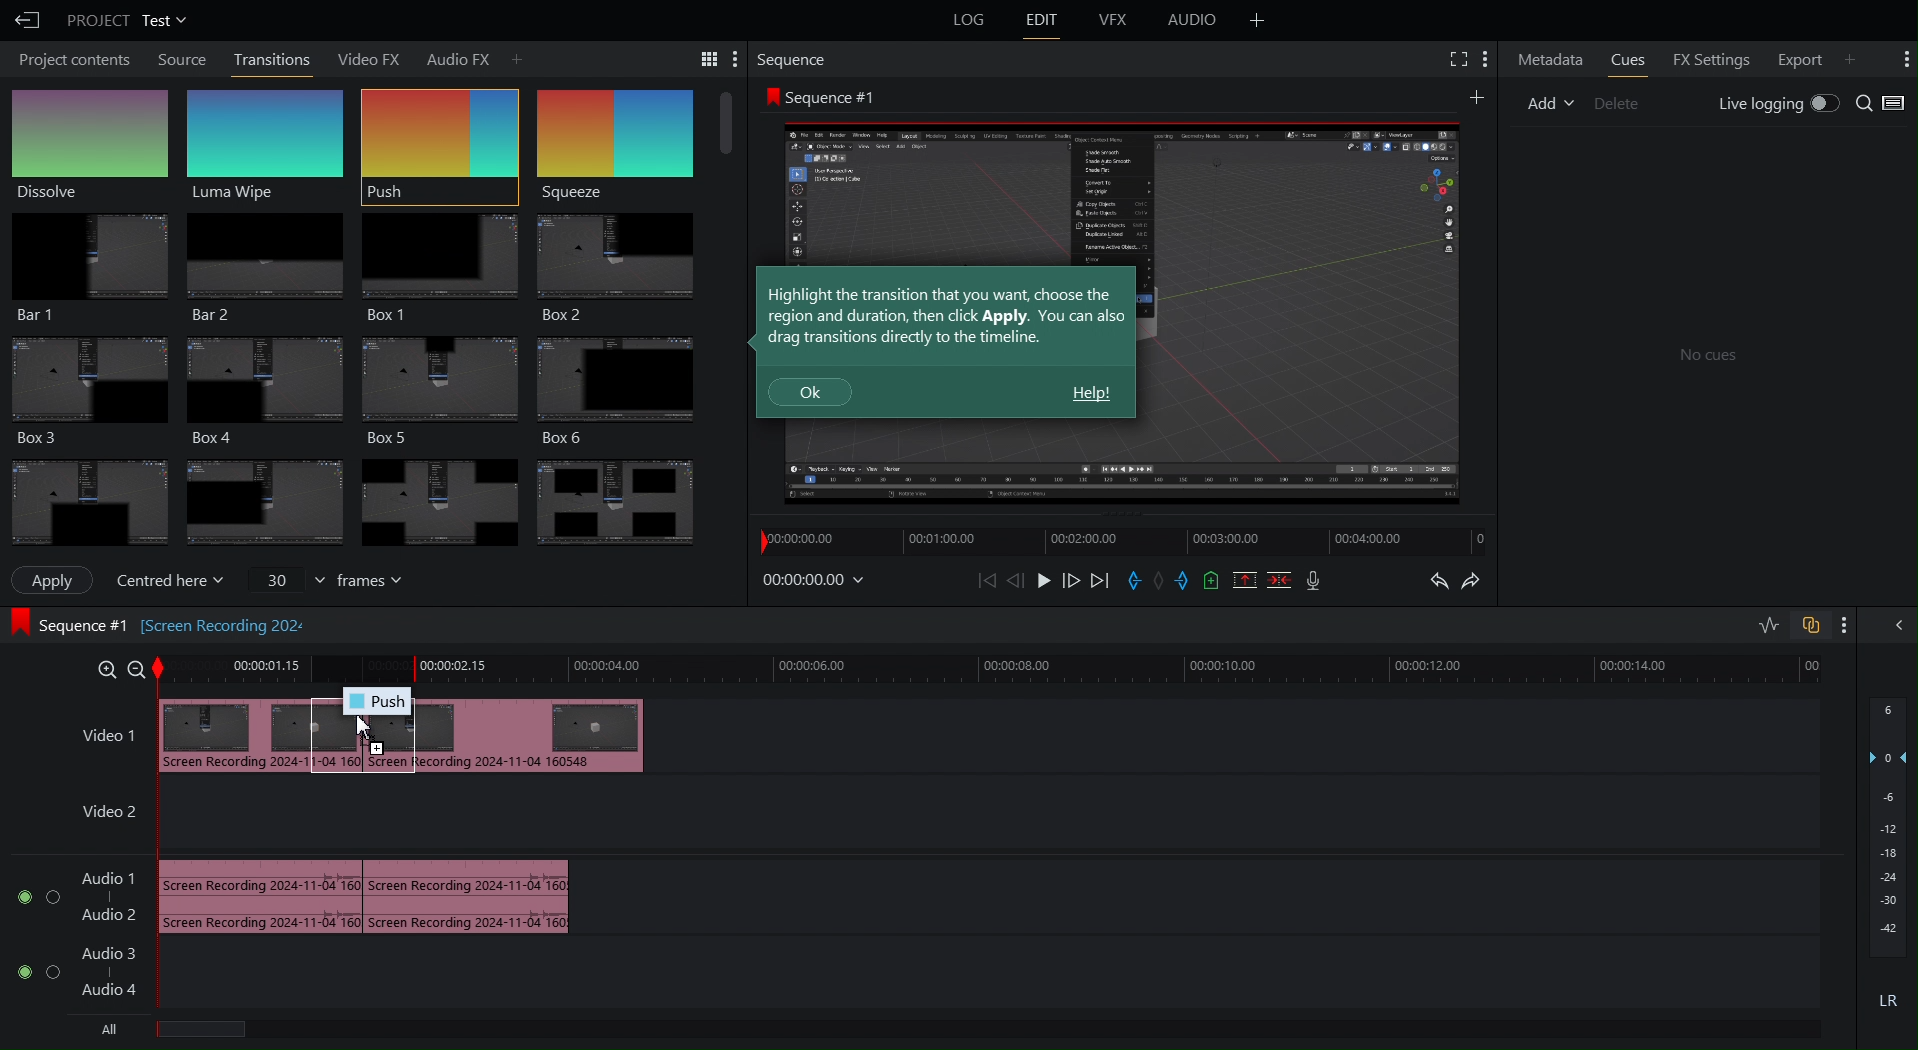  Describe the element at coordinates (822, 96) in the screenshot. I see `Sequence #1` at that location.